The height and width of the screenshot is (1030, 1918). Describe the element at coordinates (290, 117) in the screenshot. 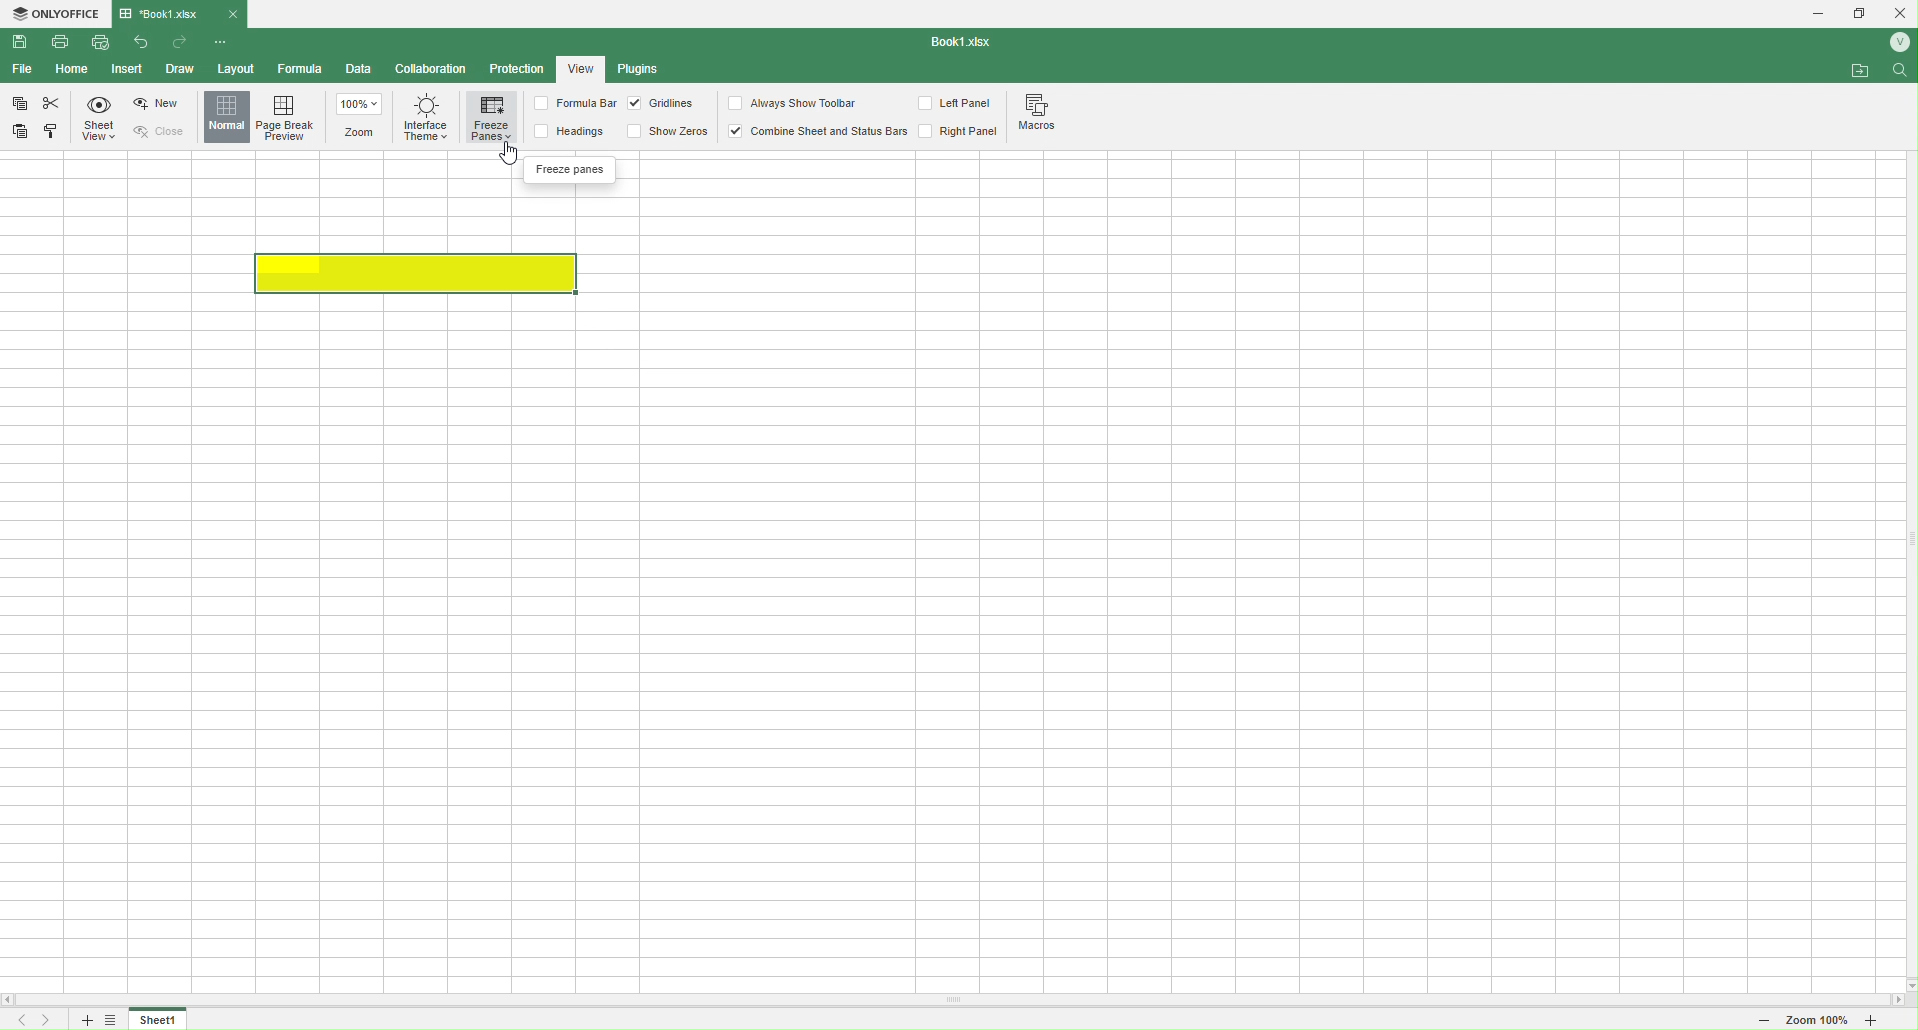

I see `Page break preview` at that location.